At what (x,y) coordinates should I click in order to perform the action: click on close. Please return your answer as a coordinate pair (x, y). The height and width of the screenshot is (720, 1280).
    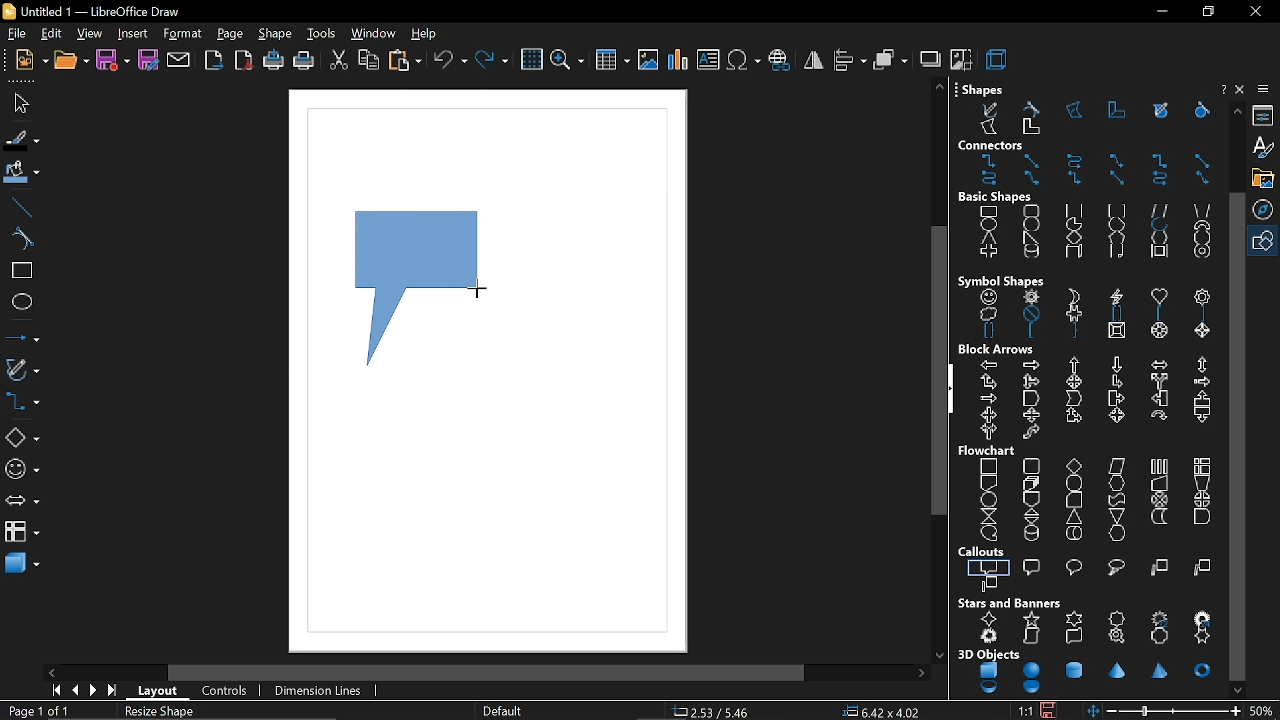
    Looking at the image, I should click on (1255, 11).